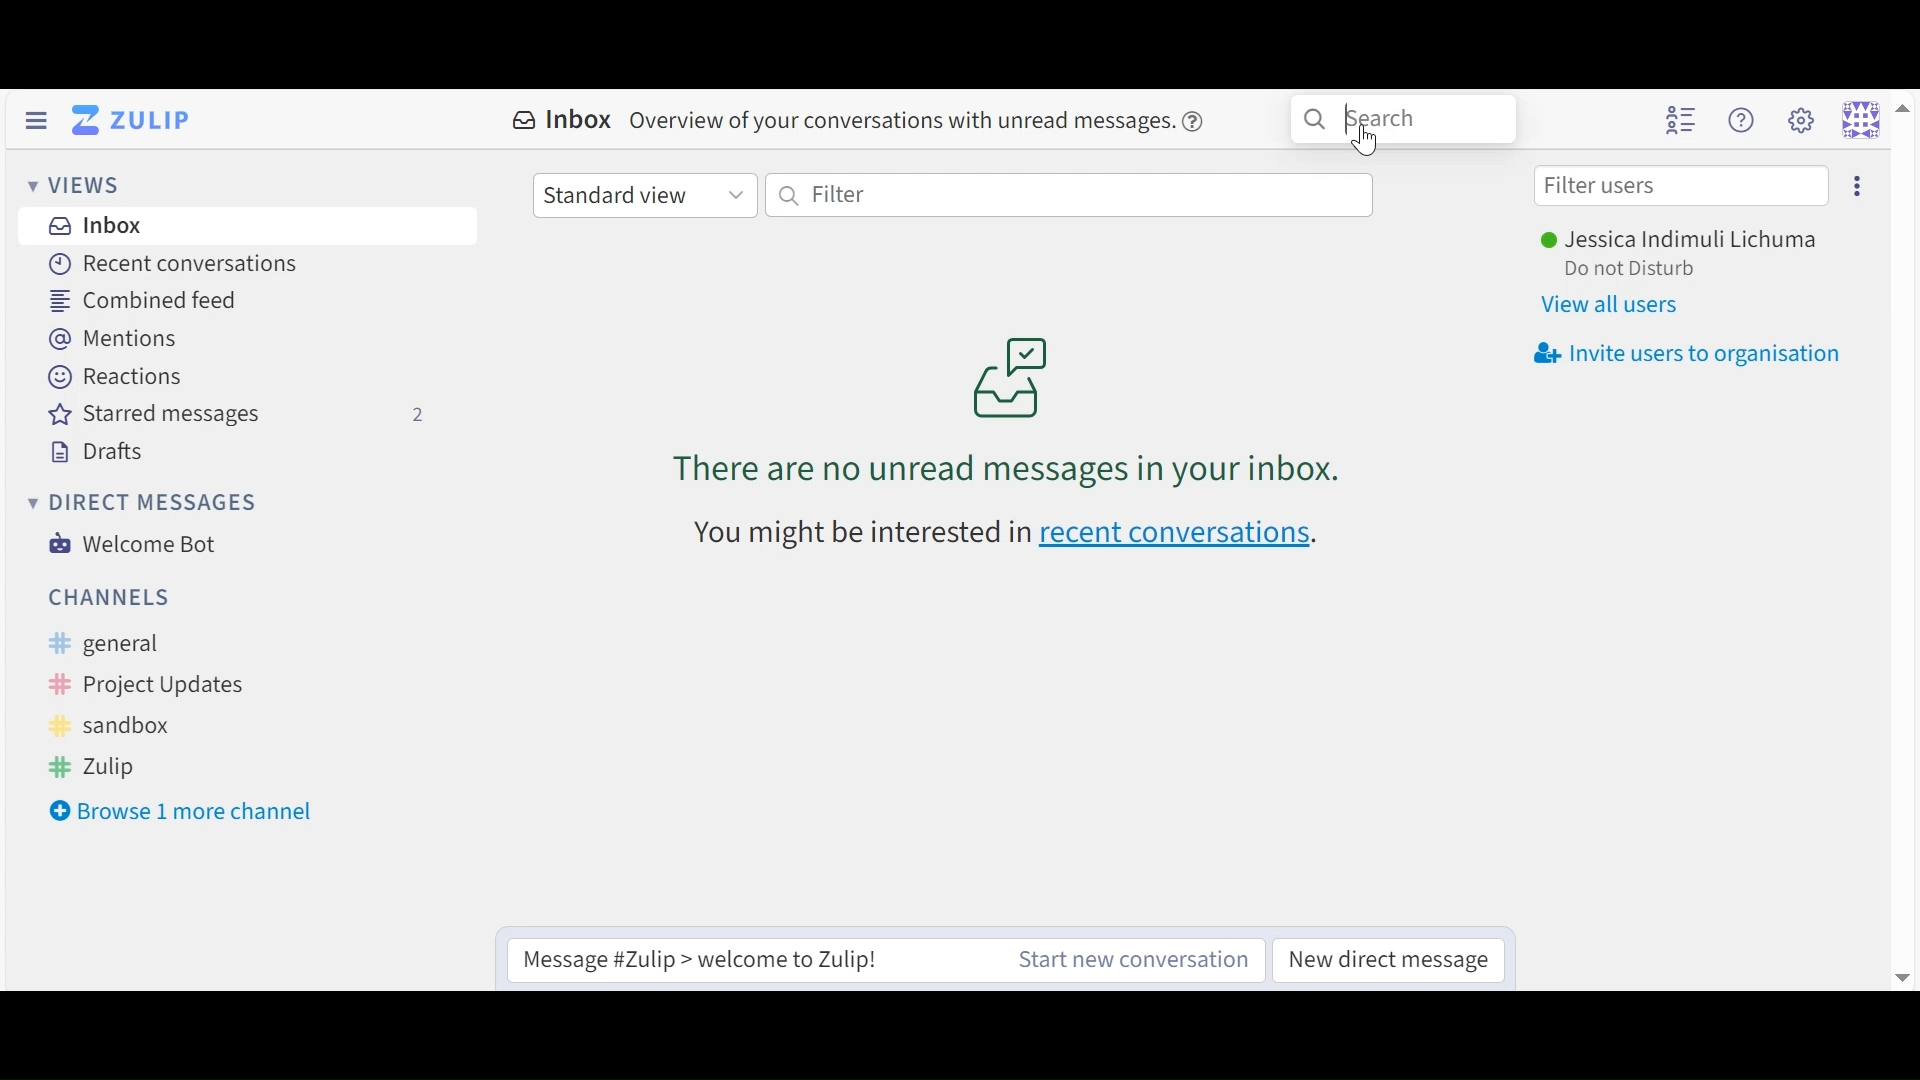  What do you see at coordinates (172, 263) in the screenshot?
I see `Recent Conversations` at bounding box center [172, 263].